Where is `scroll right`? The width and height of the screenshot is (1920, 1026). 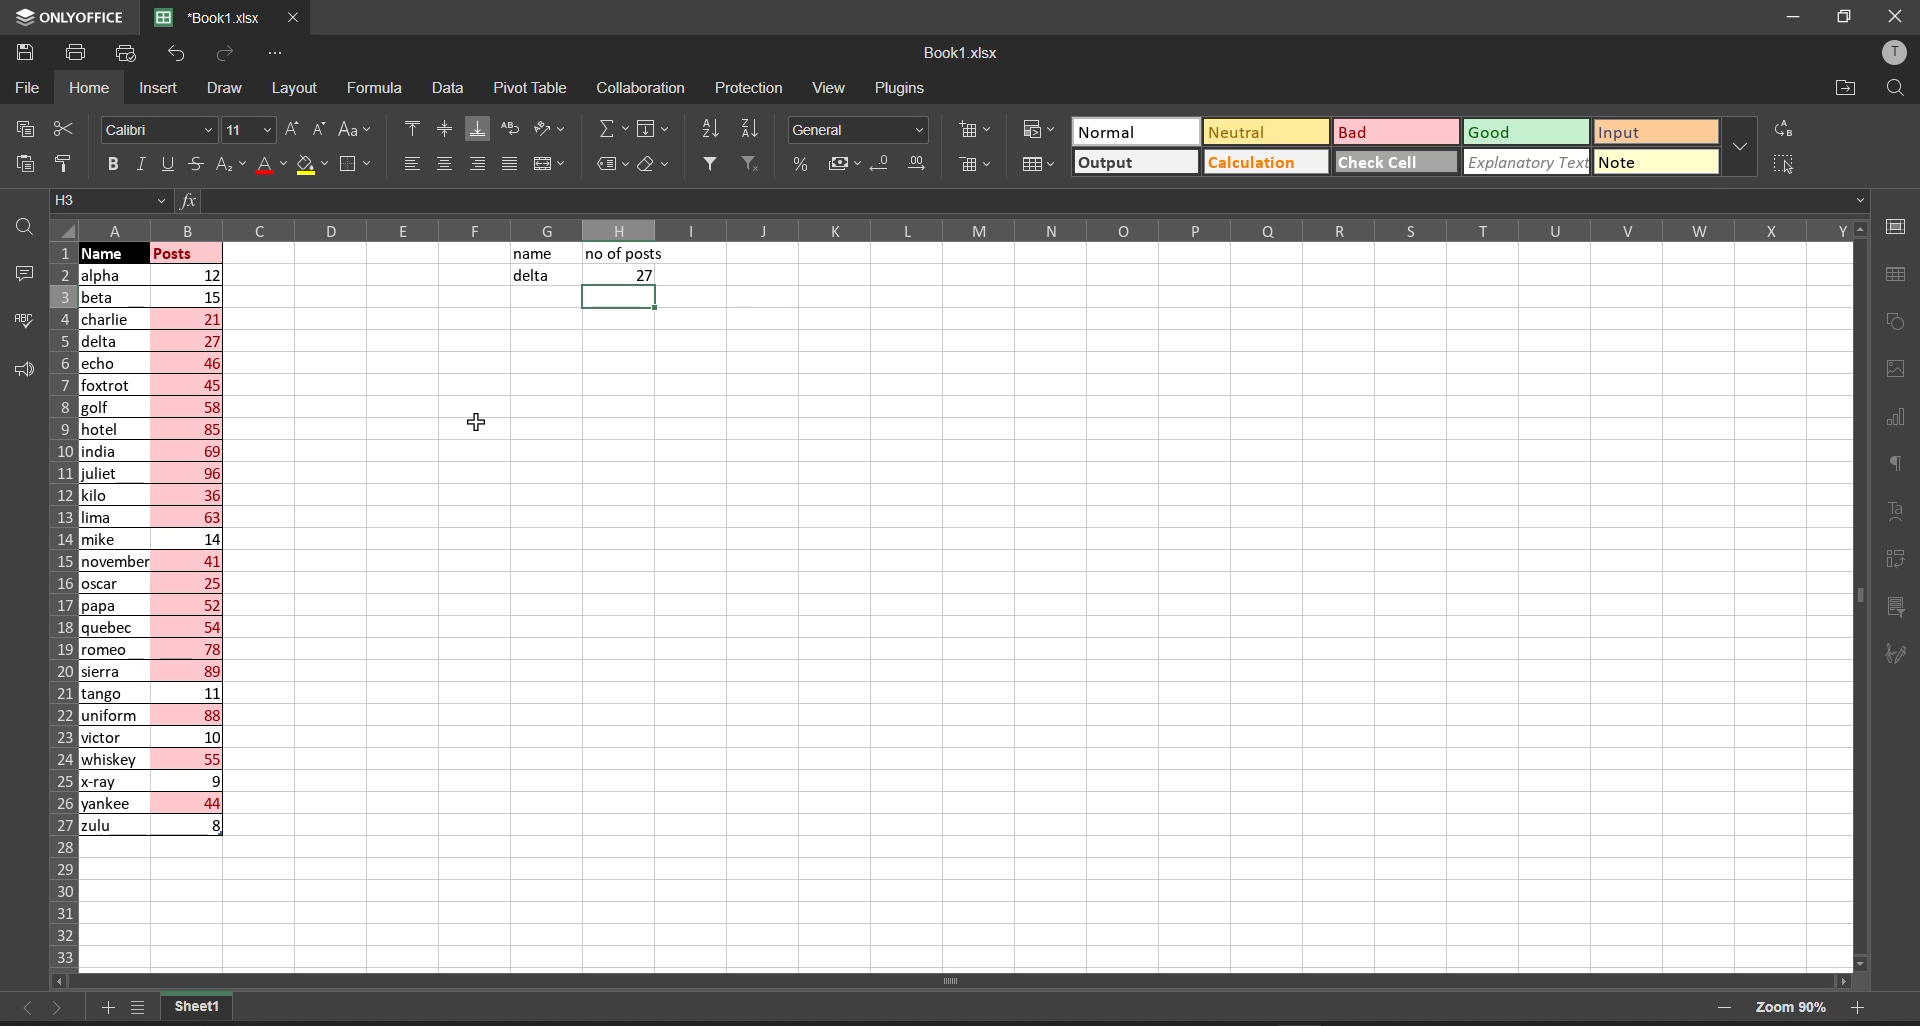 scroll right is located at coordinates (1838, 978).